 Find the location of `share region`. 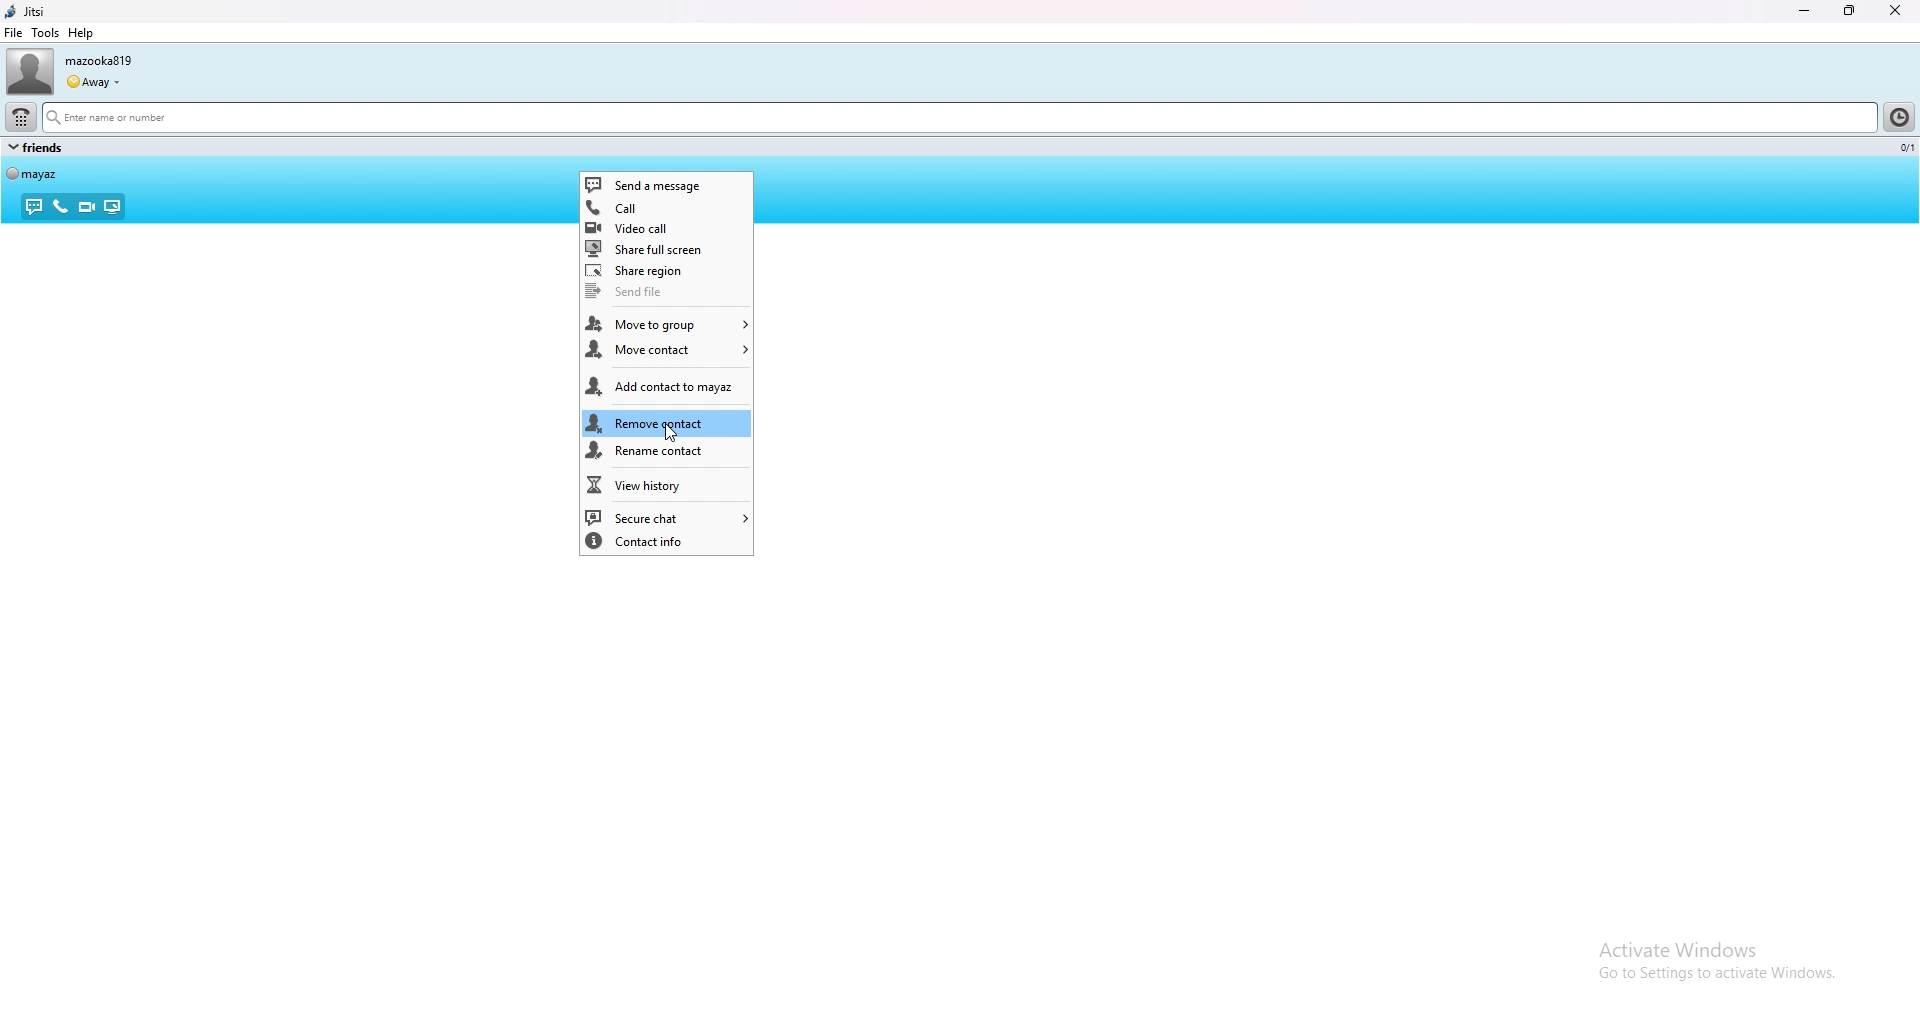

share region is located at coordinates (665, 270).